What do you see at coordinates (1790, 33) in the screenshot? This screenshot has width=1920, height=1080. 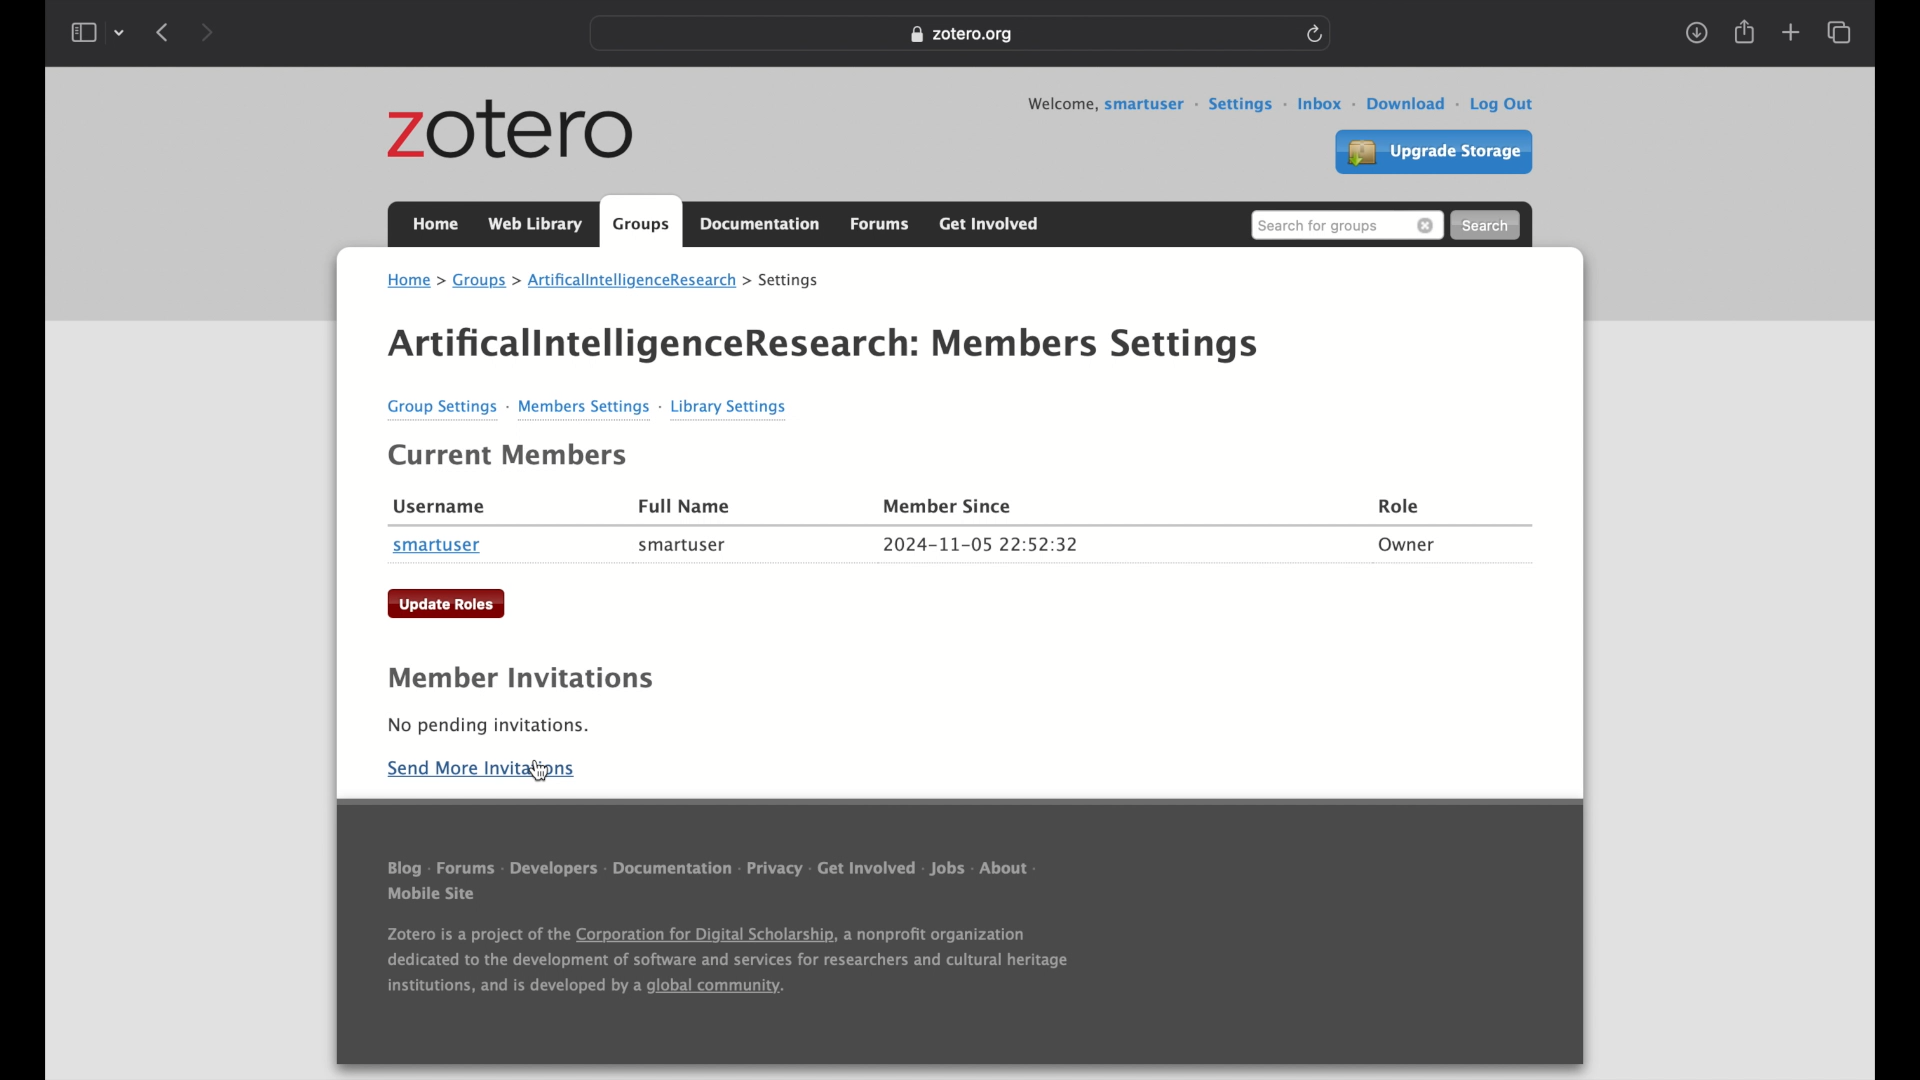 I see `new tab` at bounding box center [1790, 33].